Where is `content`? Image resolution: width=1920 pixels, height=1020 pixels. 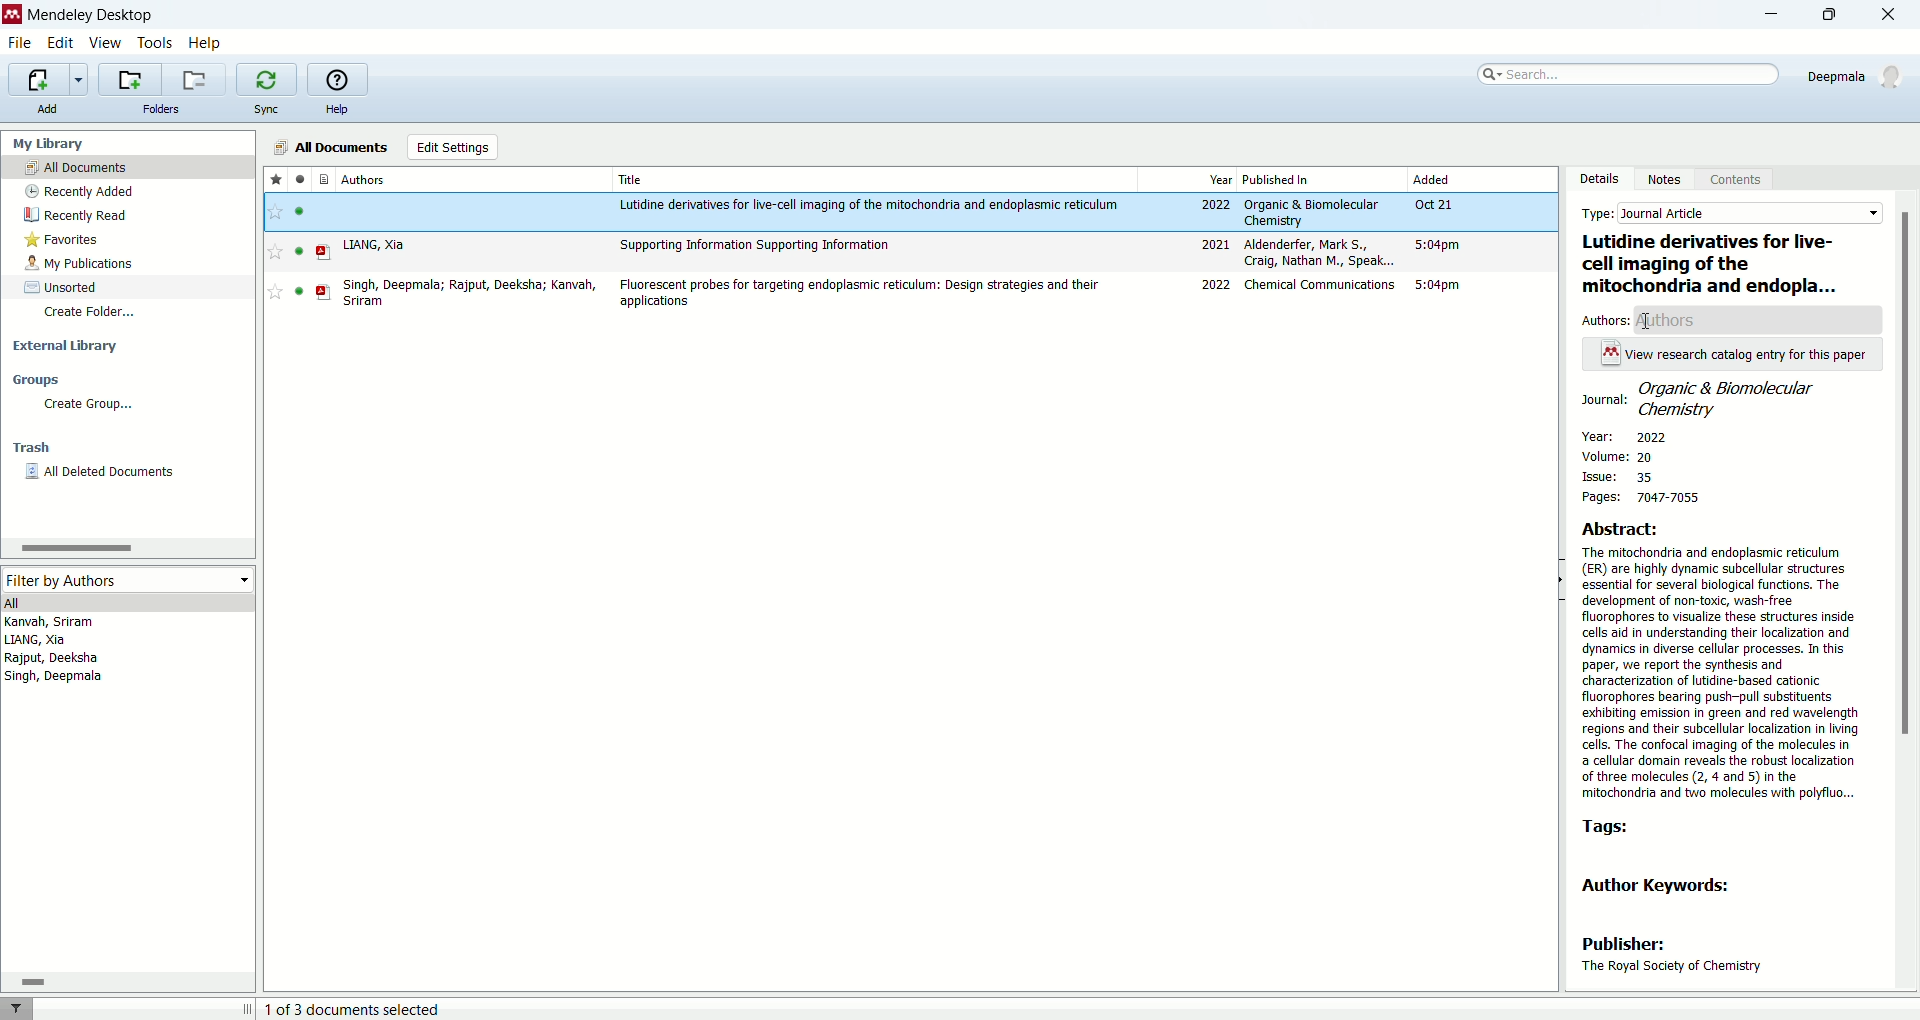 content is located at coordinates (1732, 181).